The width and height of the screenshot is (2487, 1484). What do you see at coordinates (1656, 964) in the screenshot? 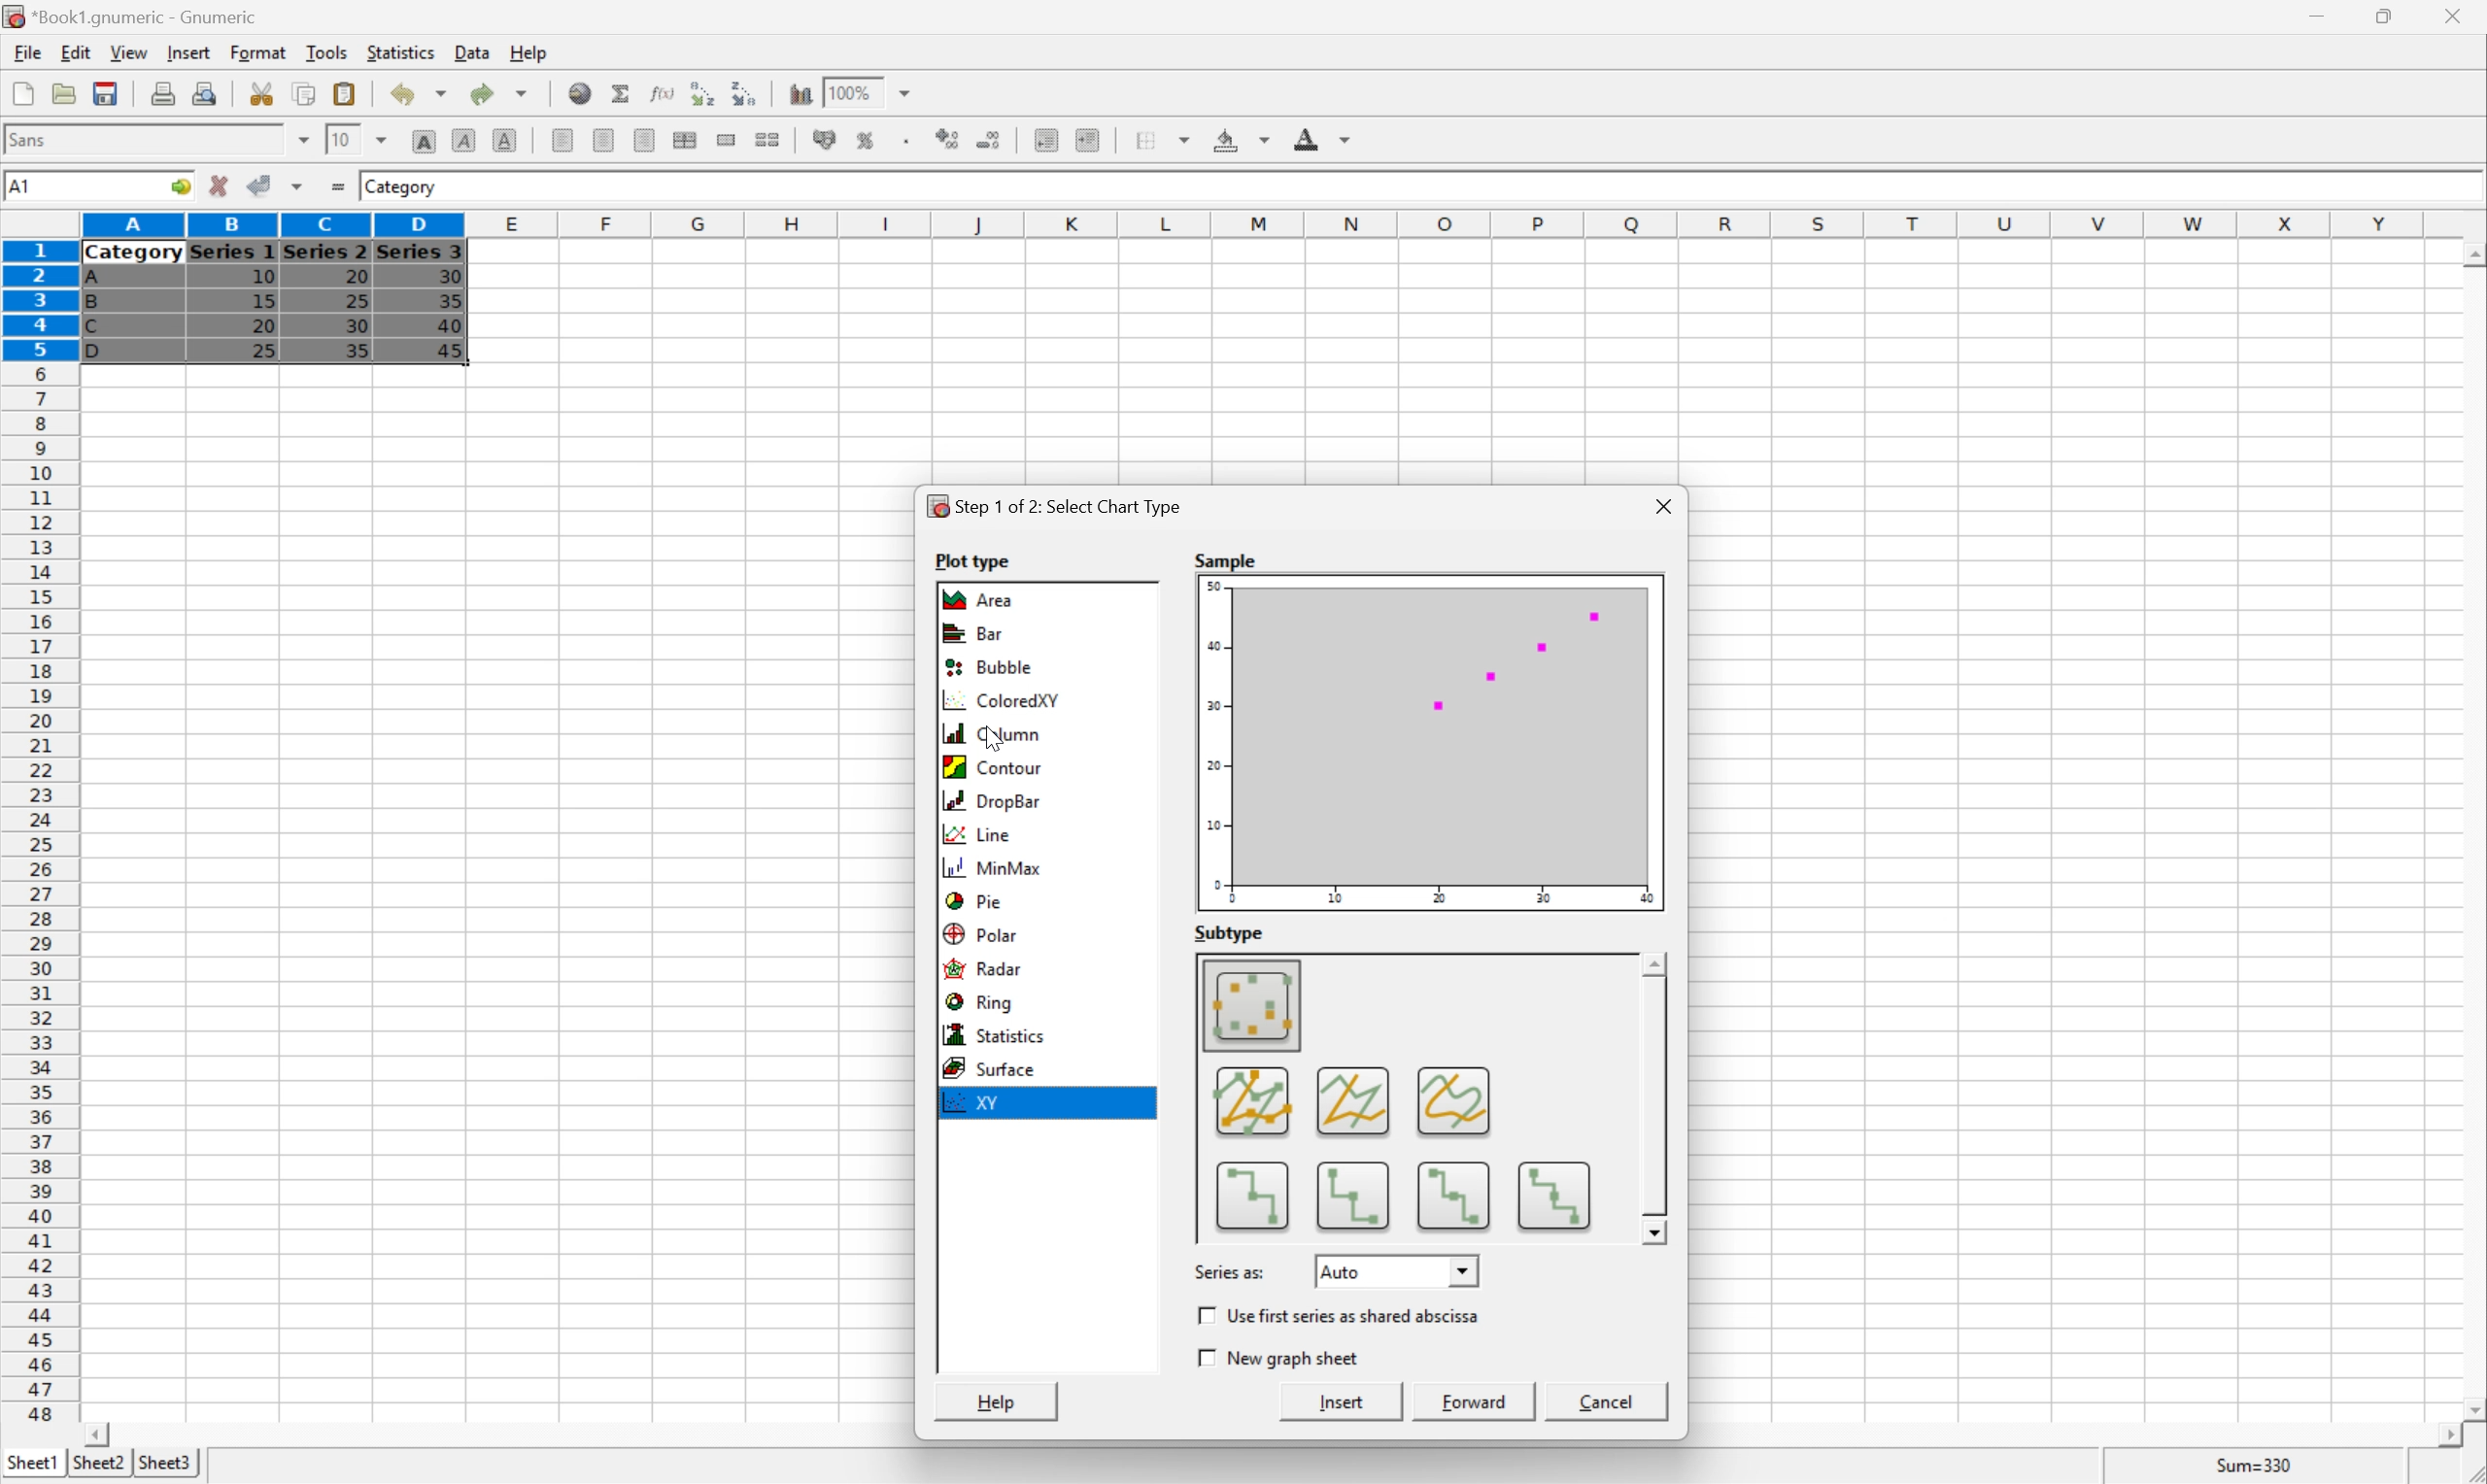
I see `Scroll Up` at bounding box center [1656, 964].